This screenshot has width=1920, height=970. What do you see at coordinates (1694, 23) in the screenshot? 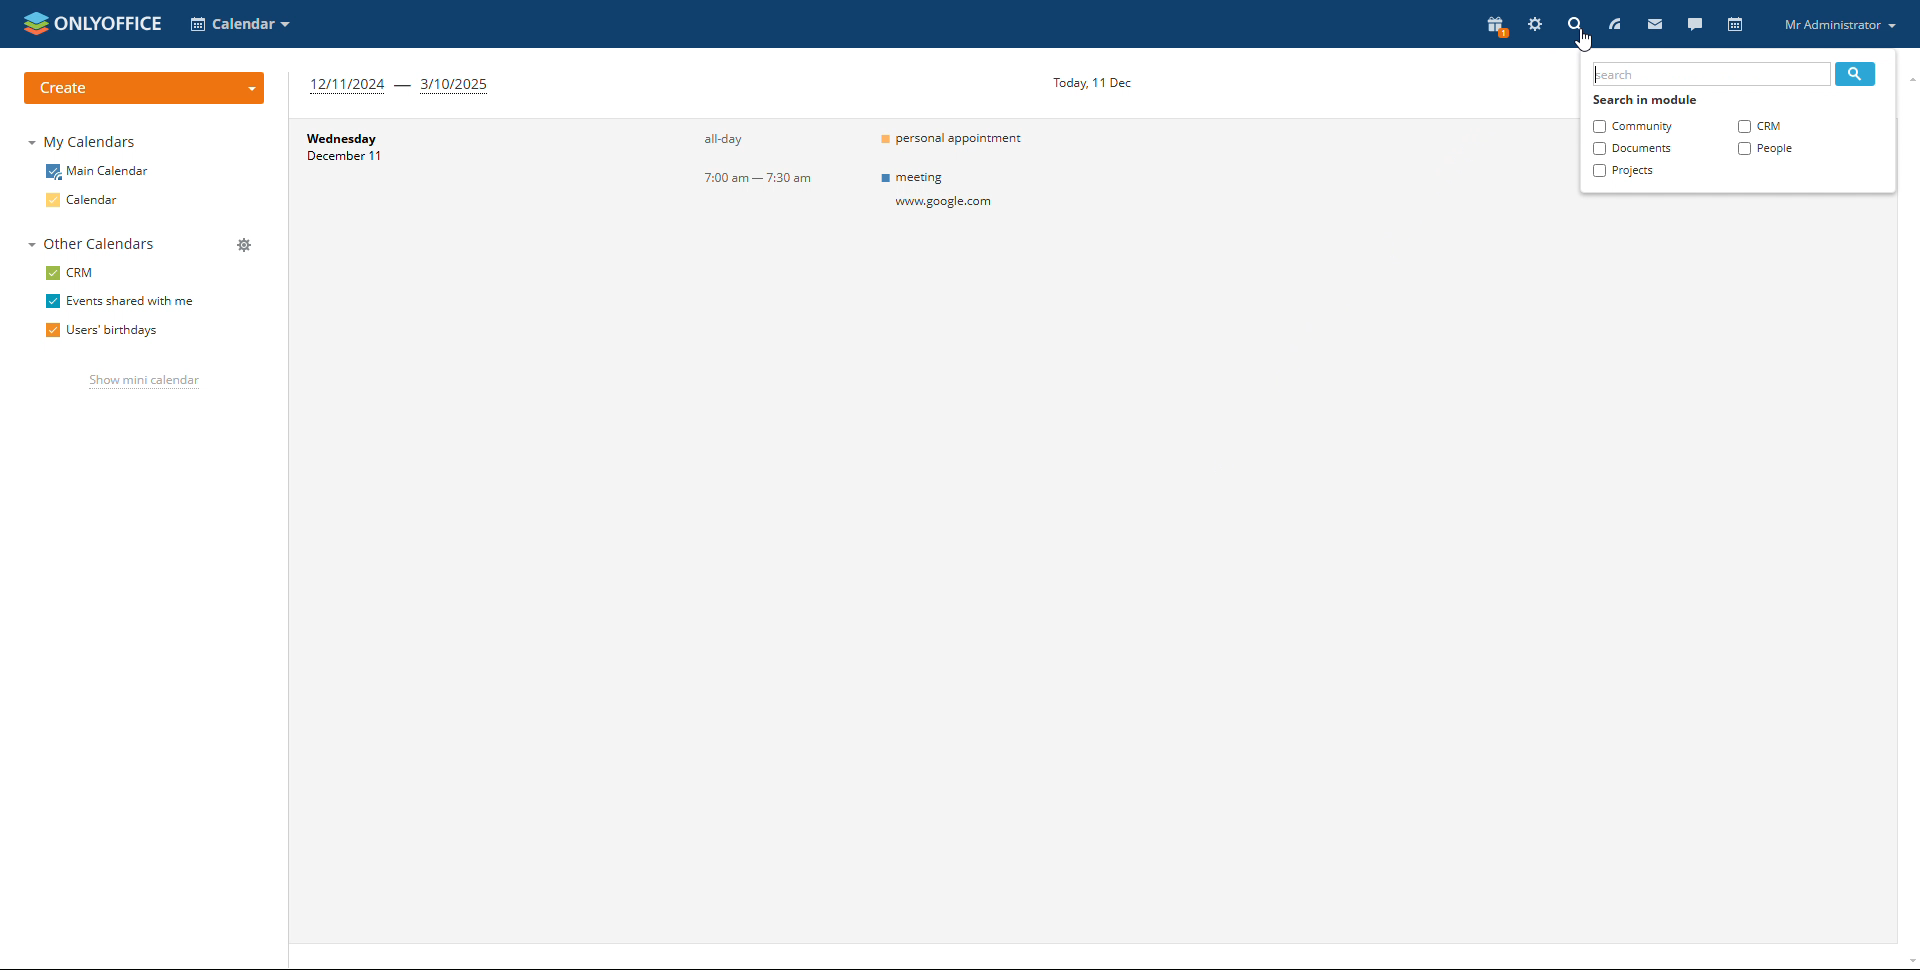
I see `talk` at bounding box center [1694, 23].